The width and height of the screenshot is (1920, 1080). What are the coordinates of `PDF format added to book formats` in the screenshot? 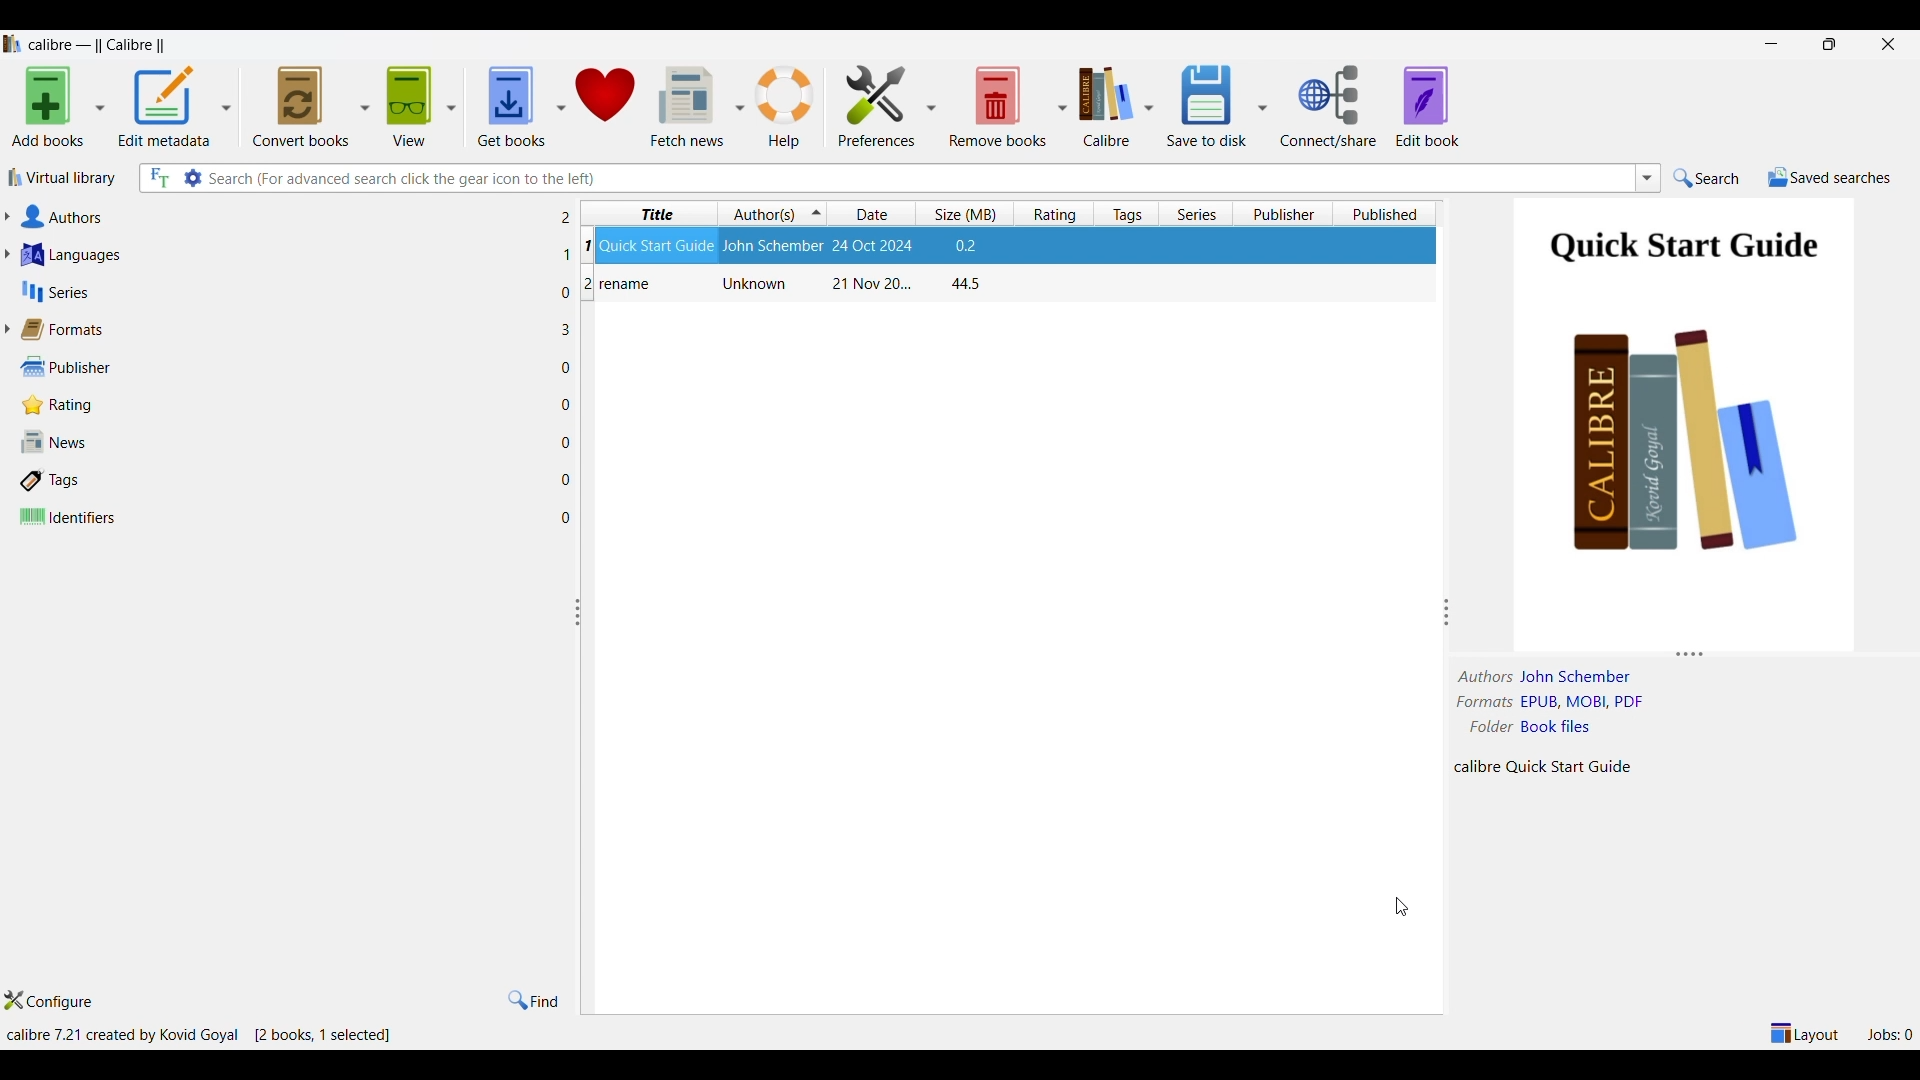 It's located at (1600, 702).